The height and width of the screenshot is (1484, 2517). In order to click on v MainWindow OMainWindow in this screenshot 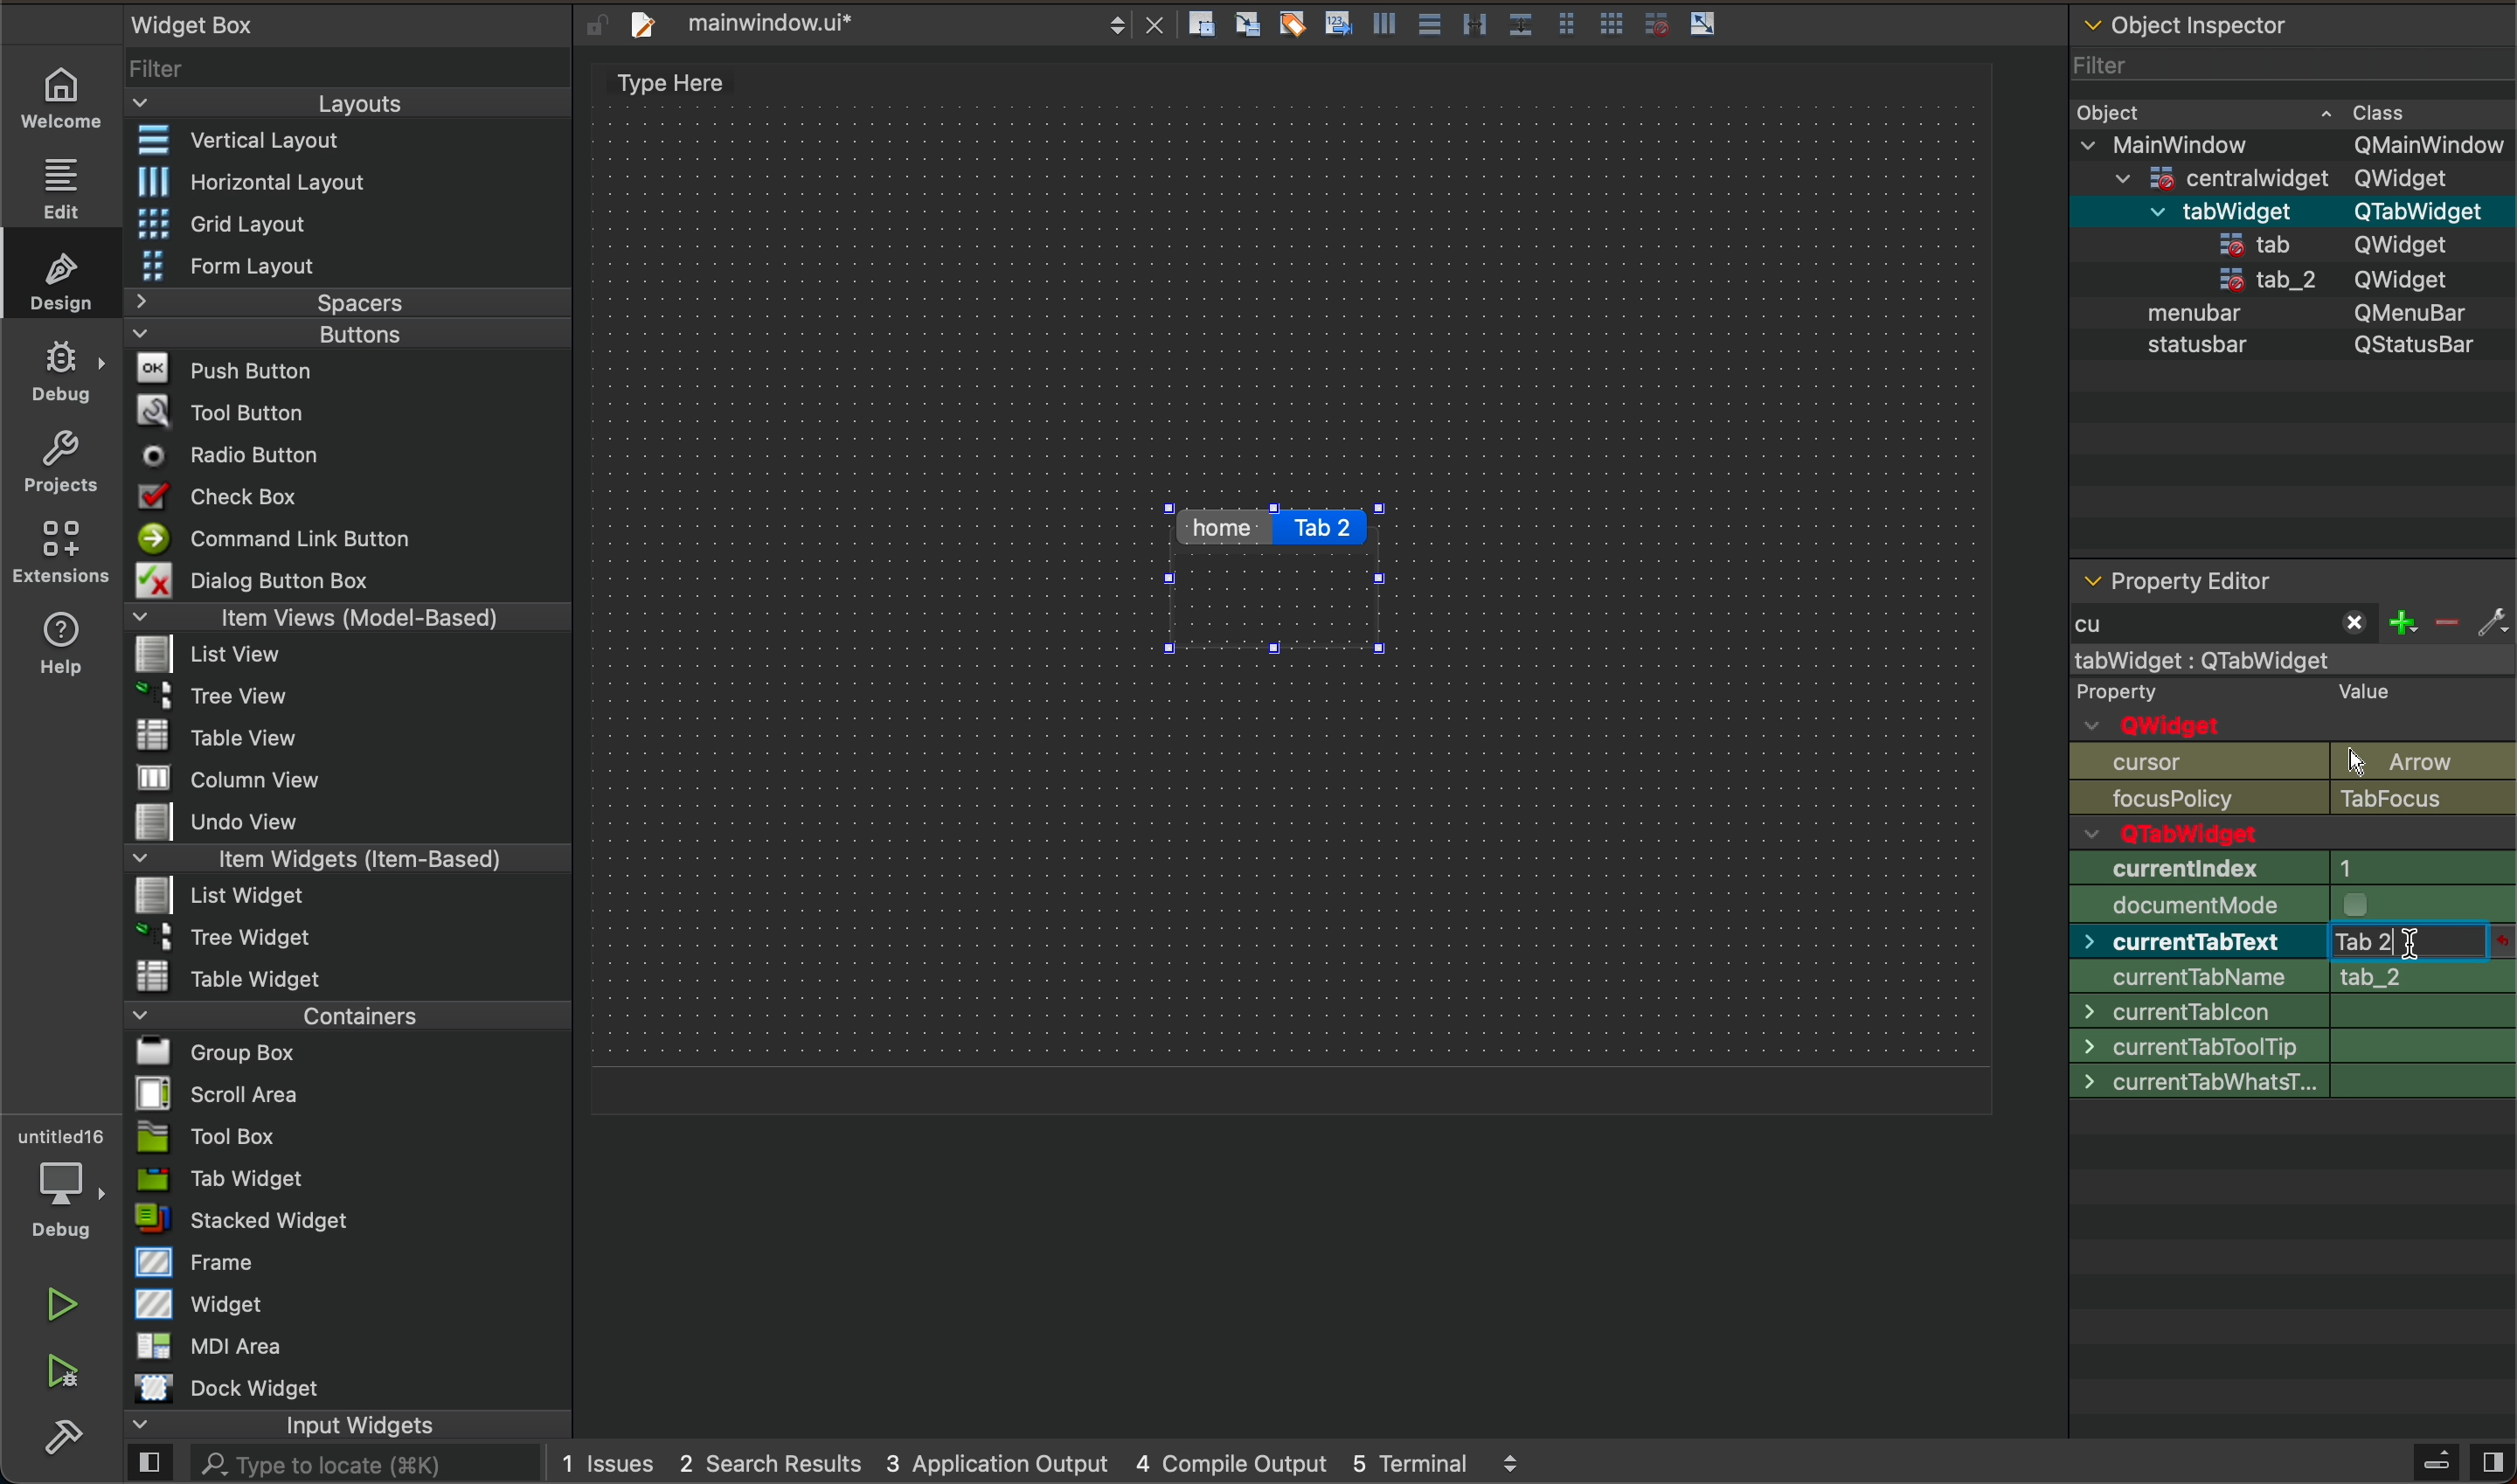, I will do `click(2294, 142)`.